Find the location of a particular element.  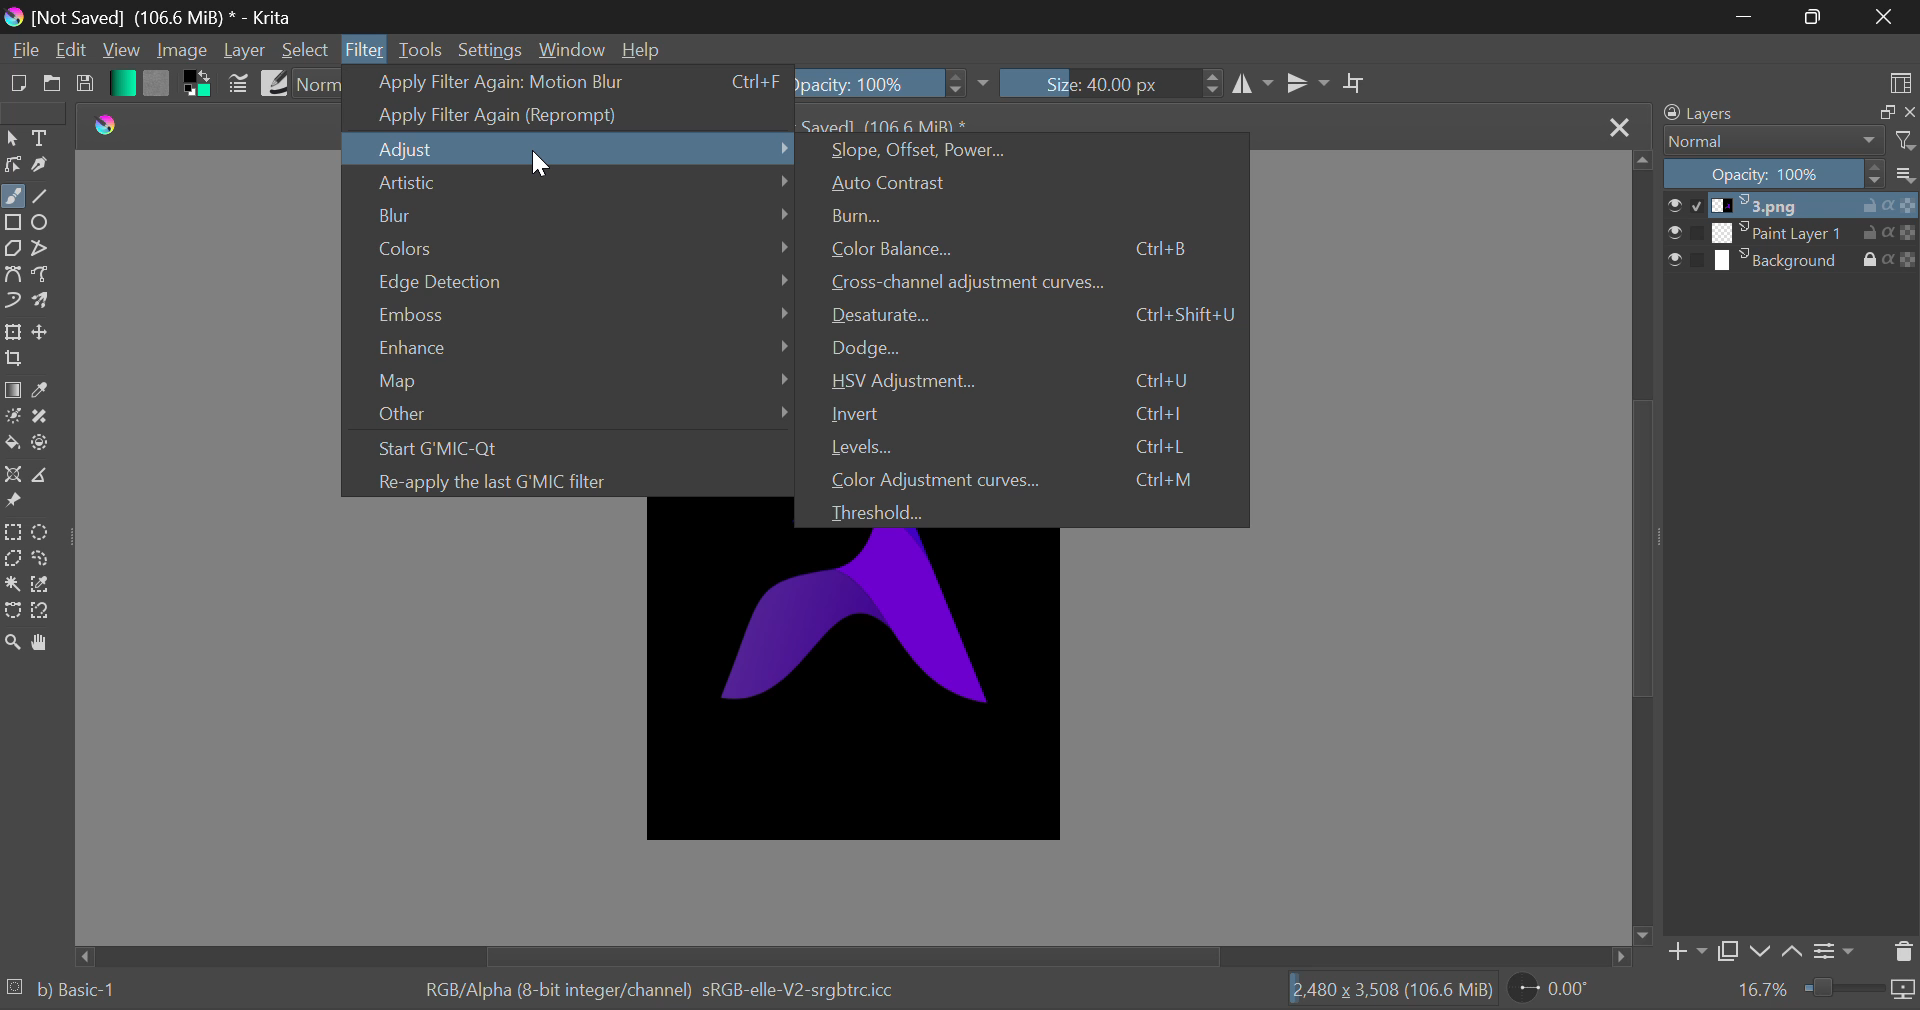

Edge Detection is located at coordinates (580, 278).